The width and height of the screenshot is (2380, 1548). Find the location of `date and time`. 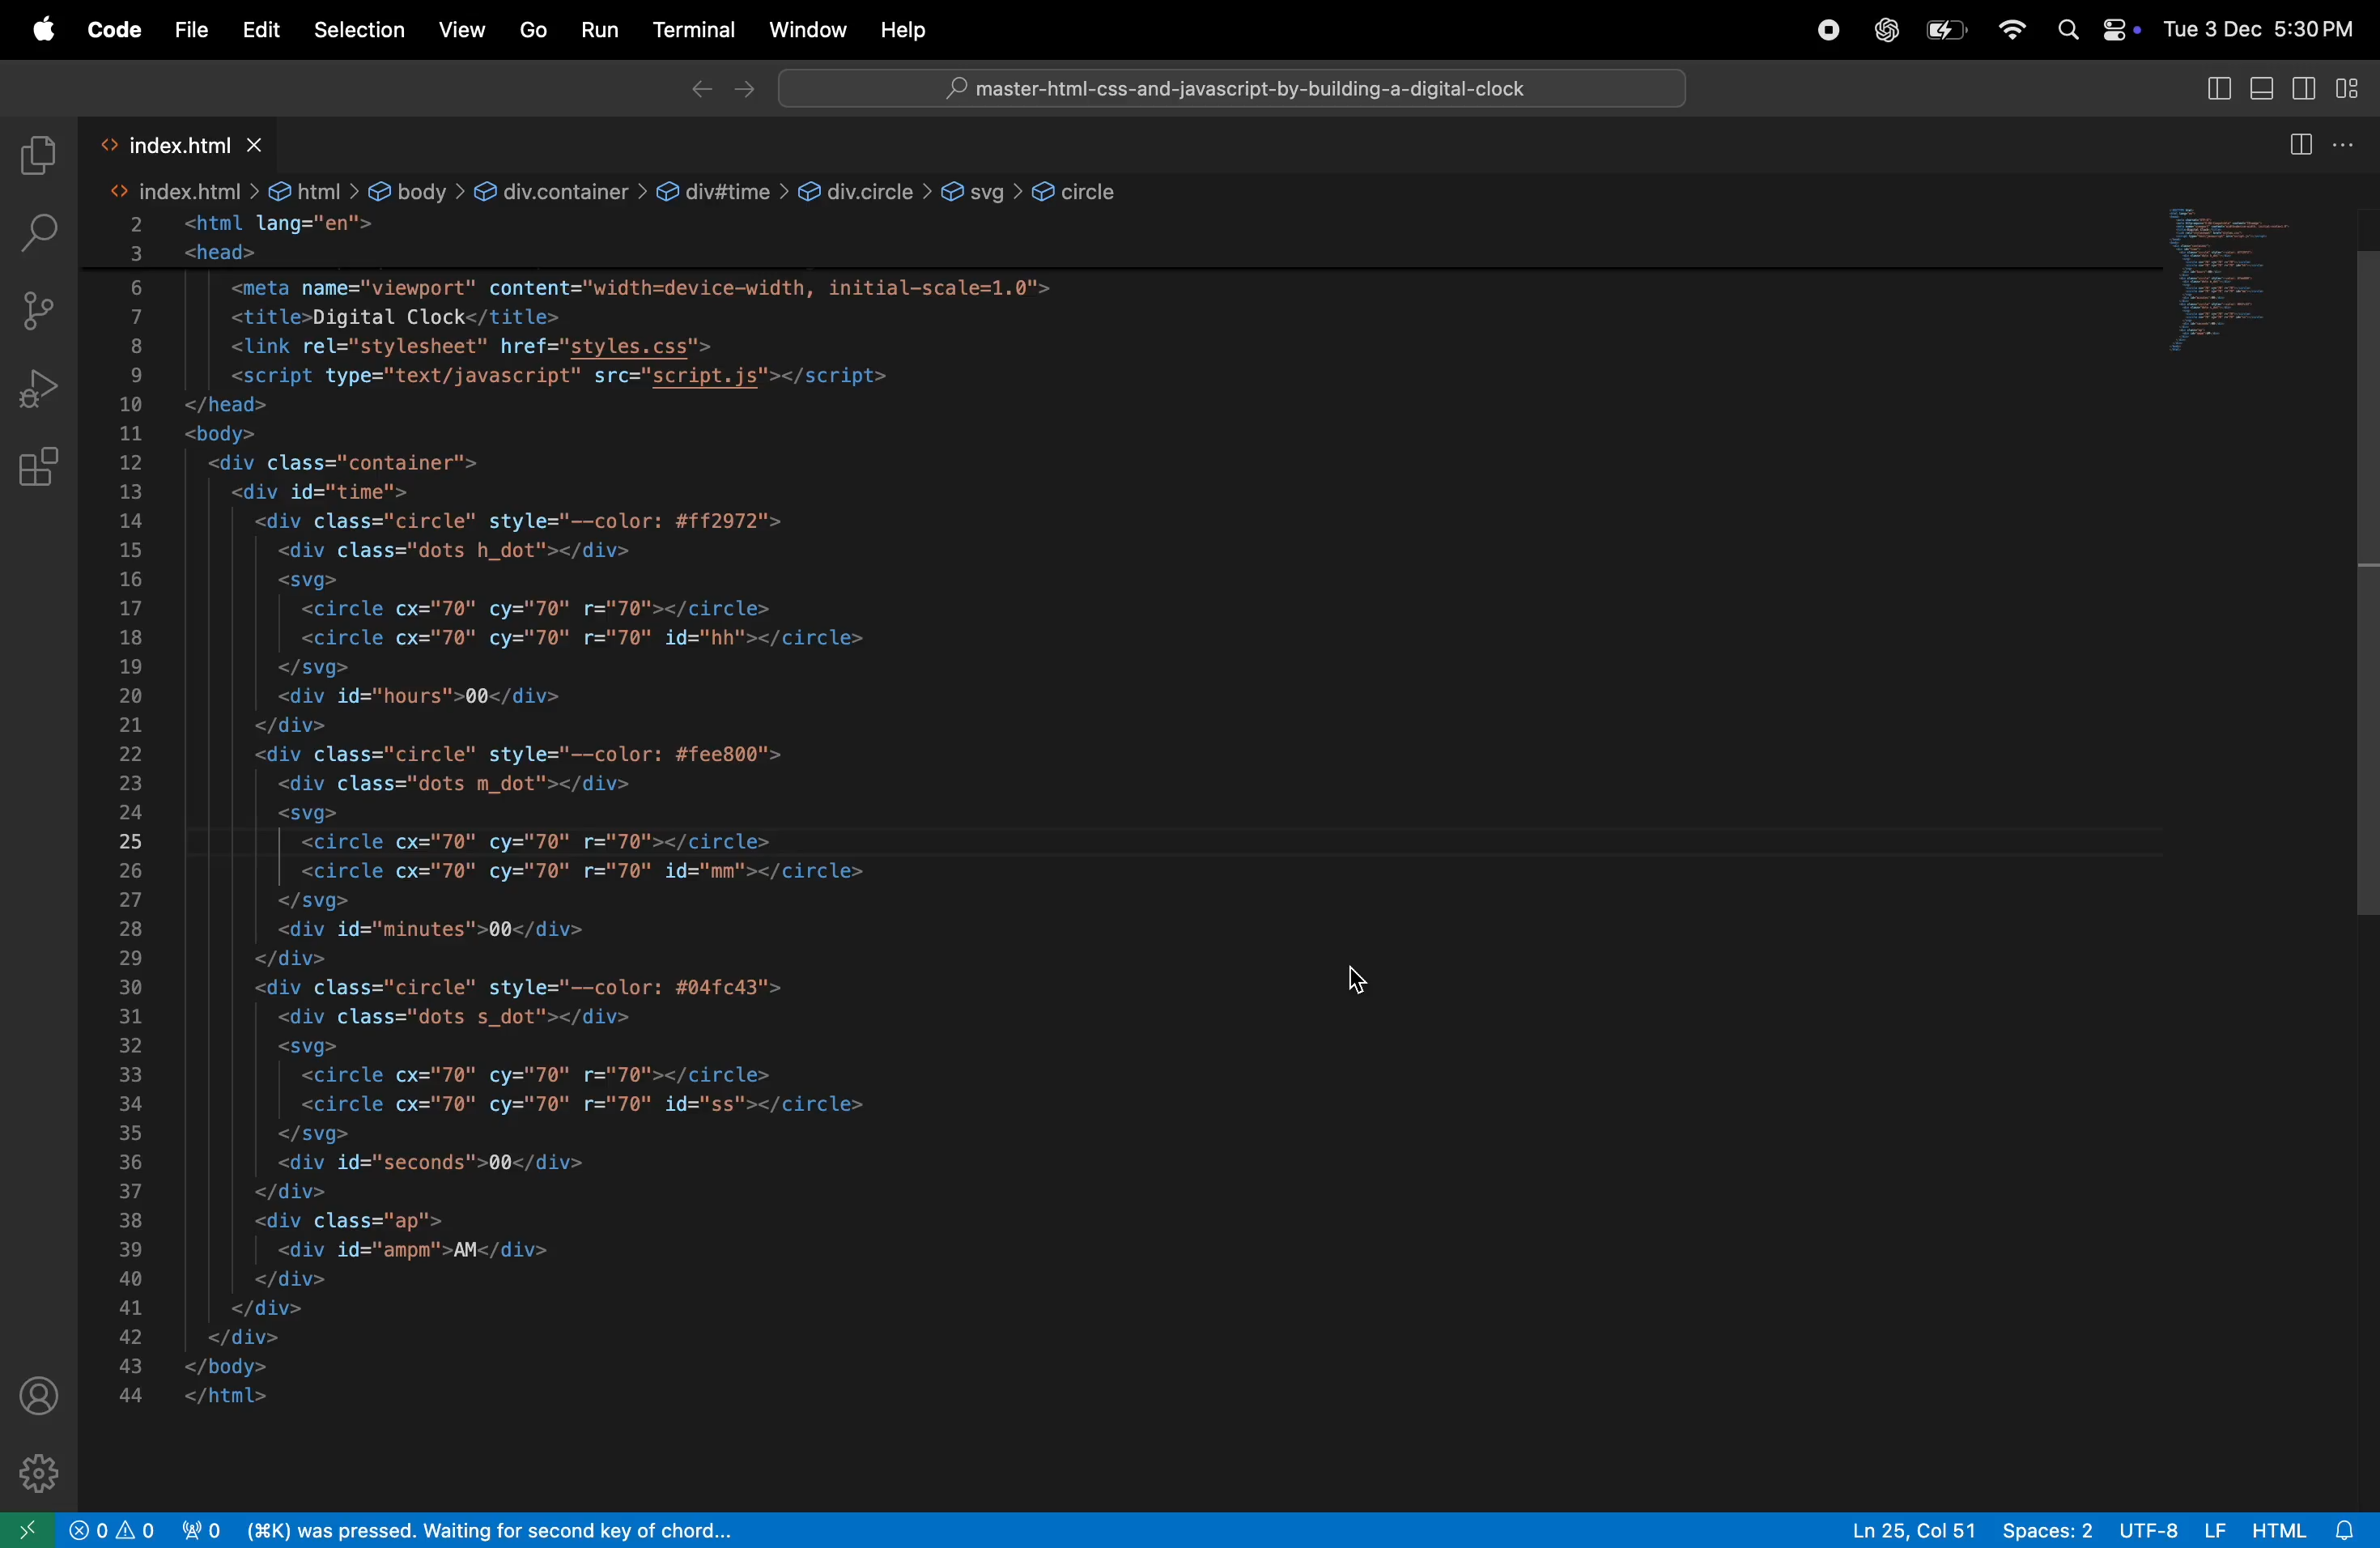

date and time is located at coordinates (2257, 29).